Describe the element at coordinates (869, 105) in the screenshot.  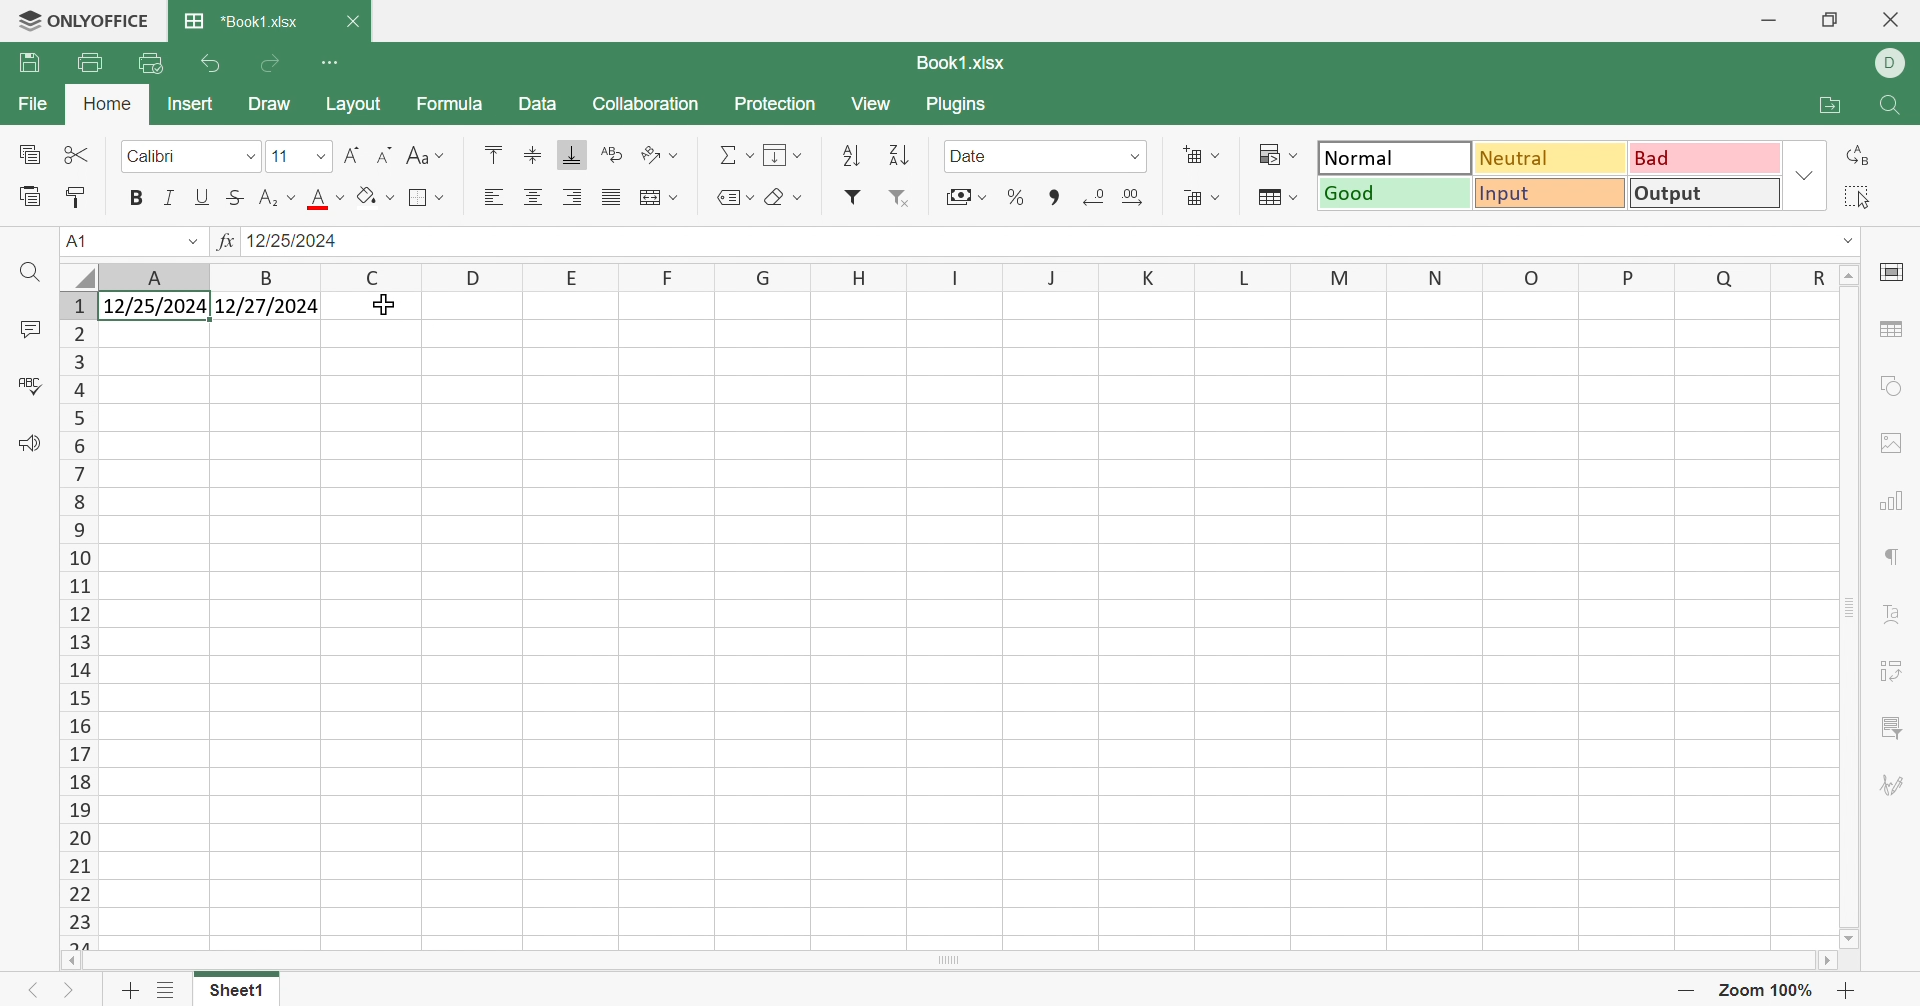
I see `View` at that location.